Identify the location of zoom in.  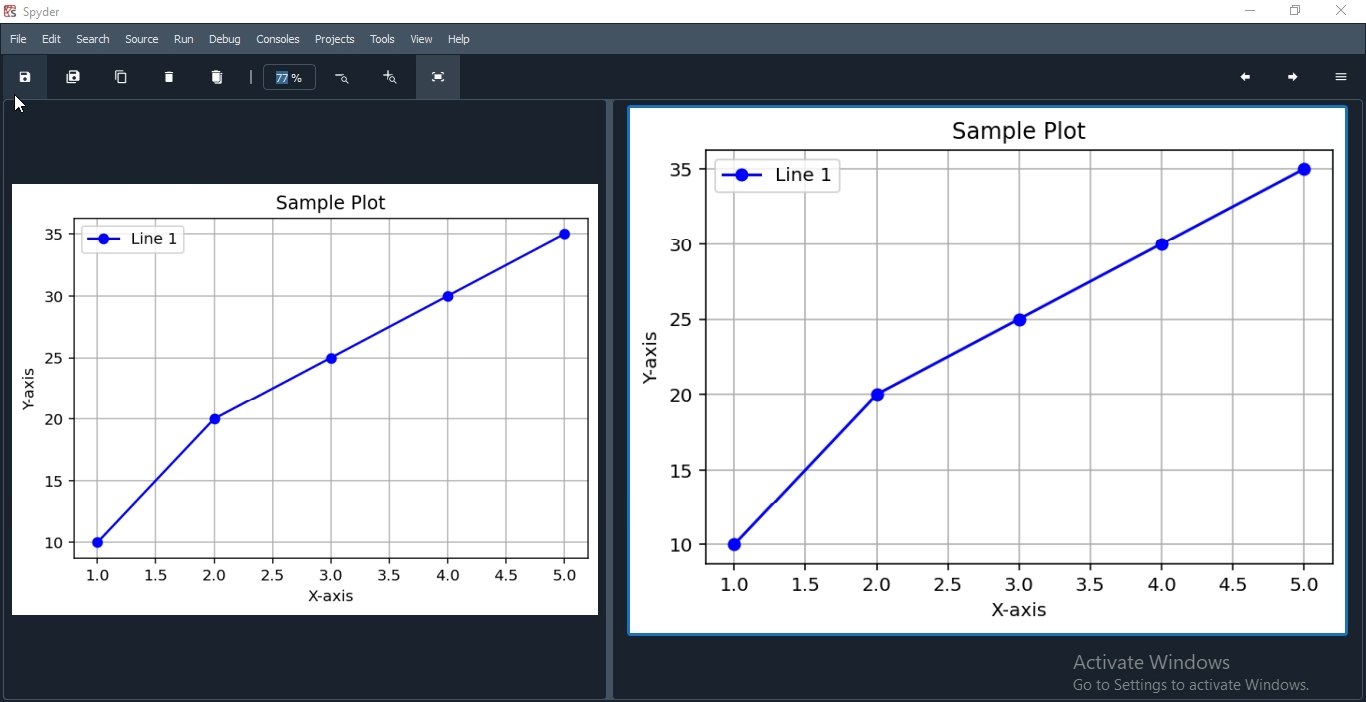
(387, 77).